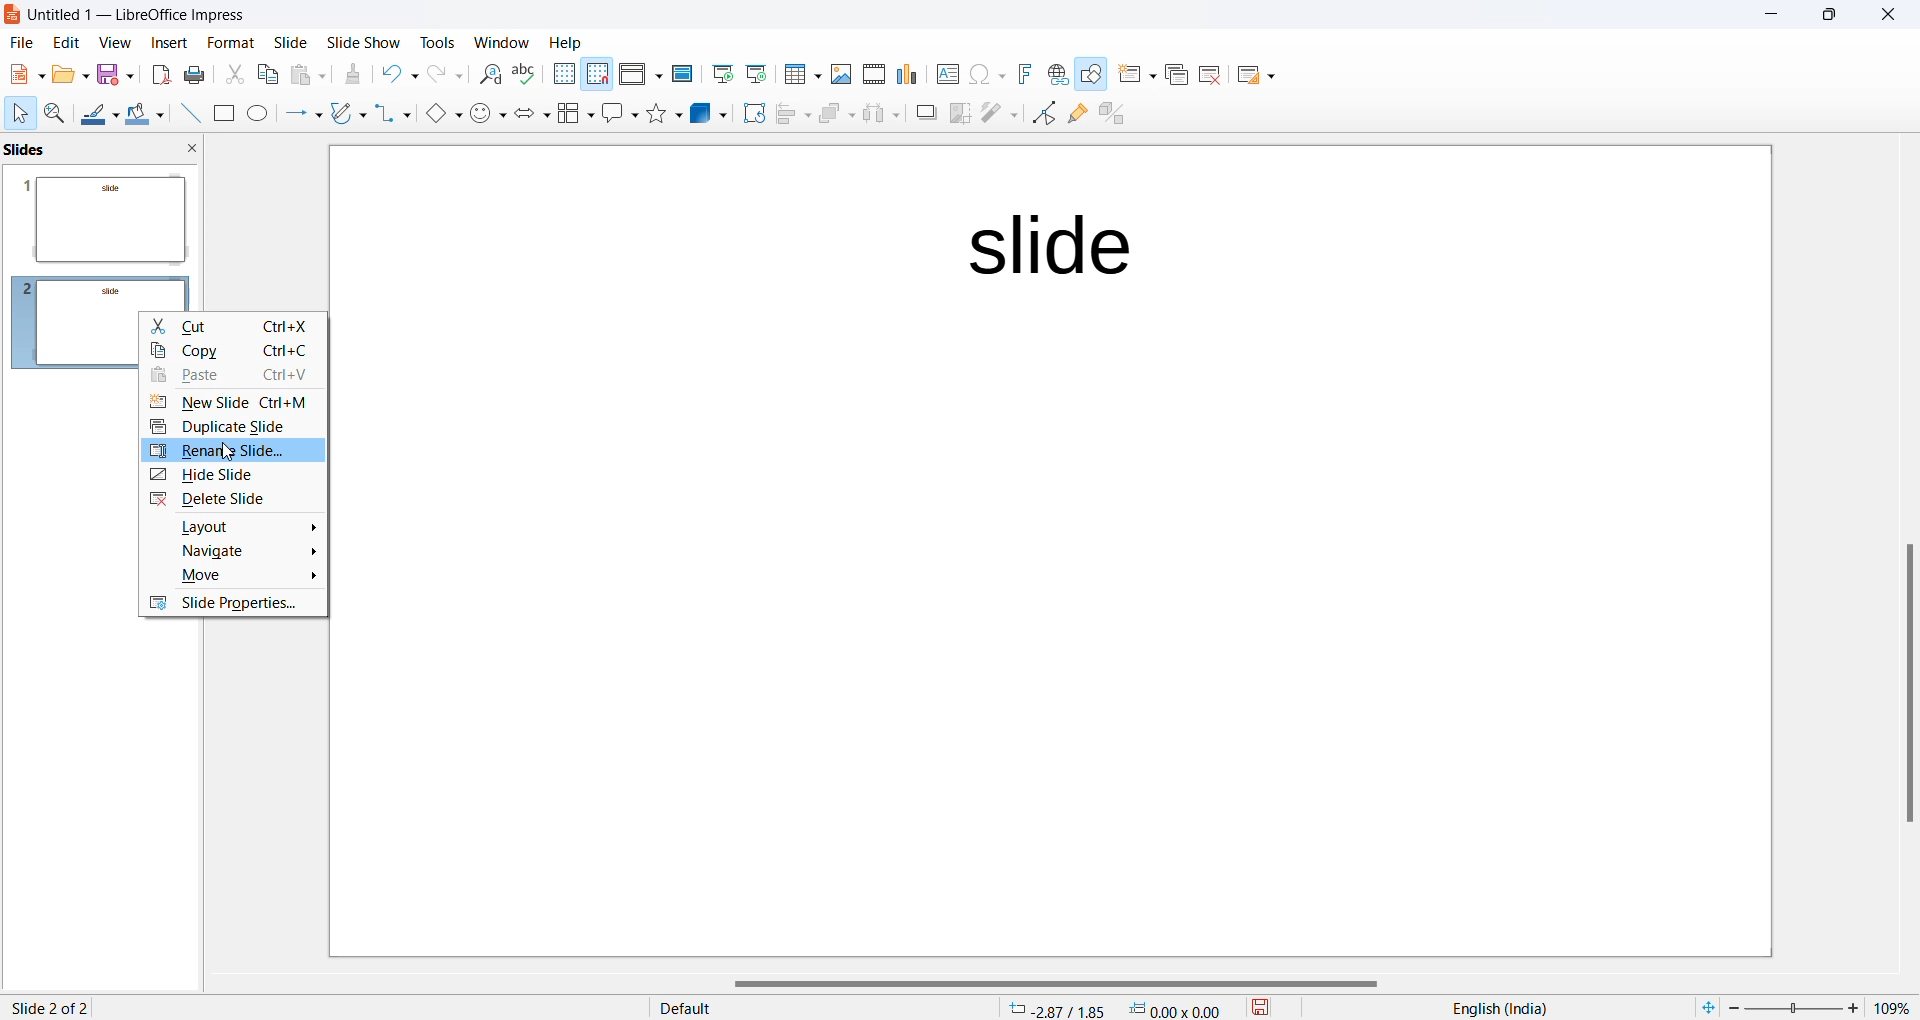 This screenshot has width=1920, height=1020. Describe the element at coordinates (235, 428) in the screenshot. I see `duplicate slide` at that location.